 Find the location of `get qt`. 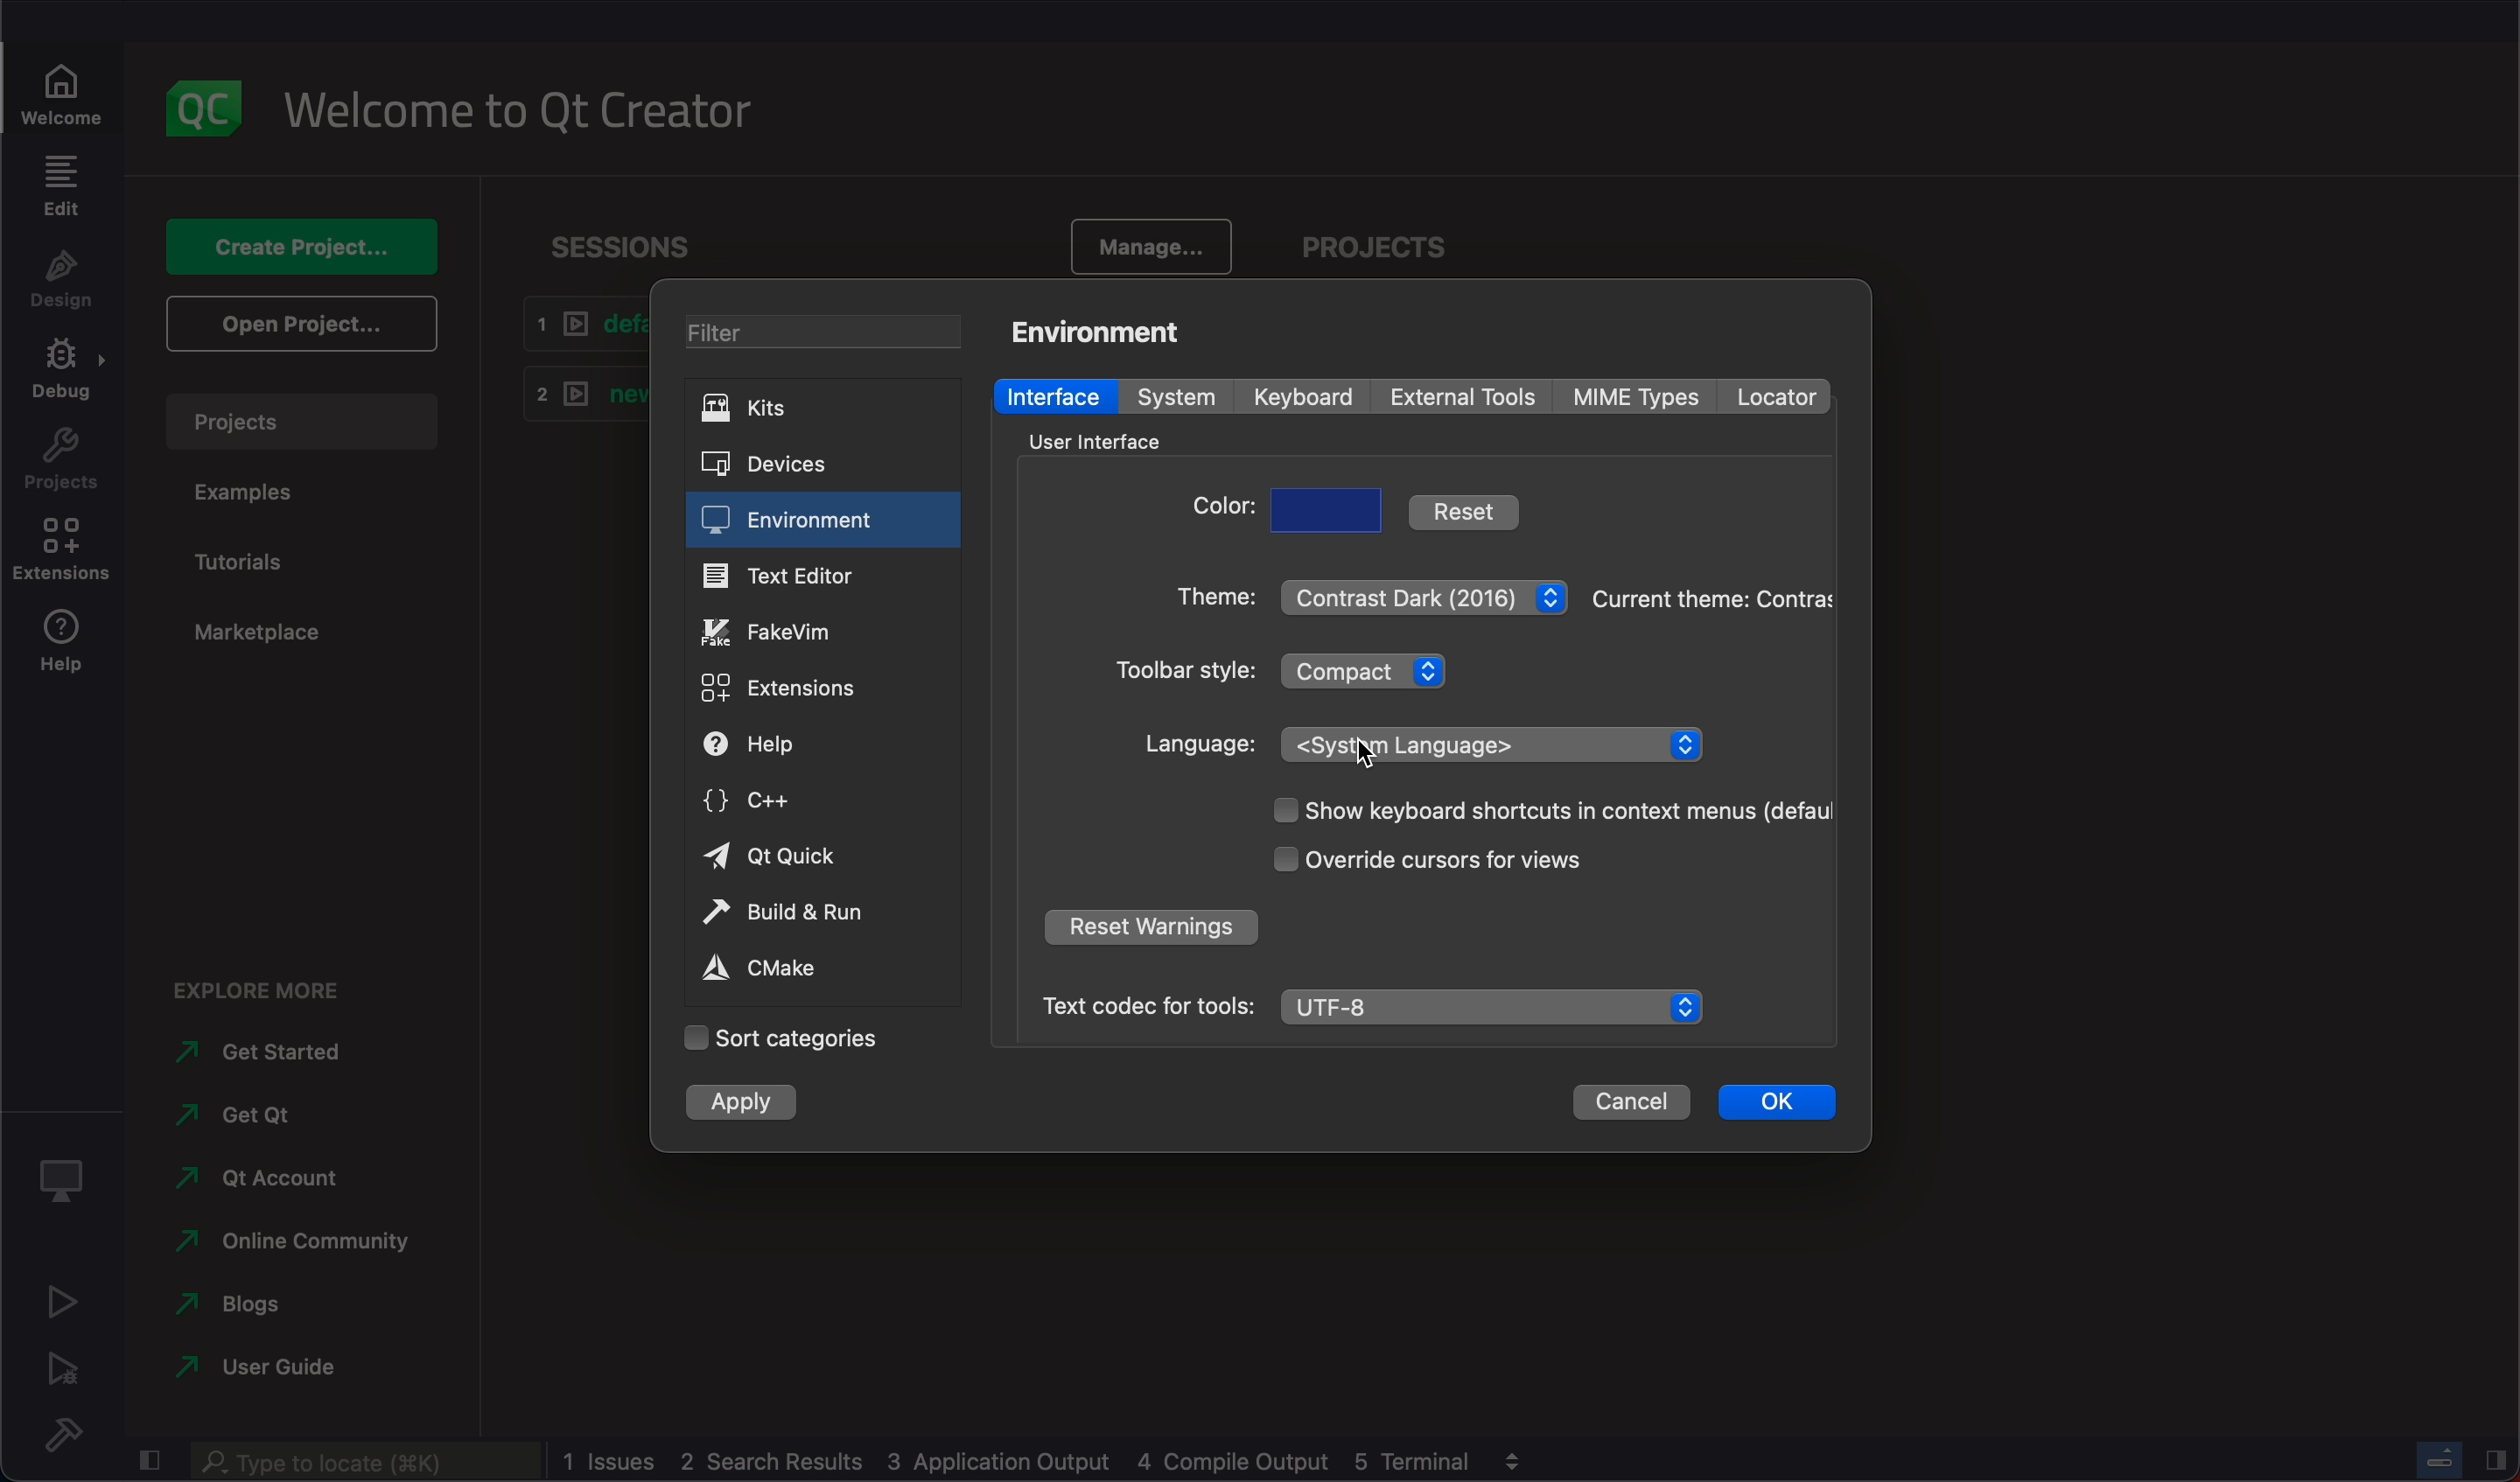

get qt is located at coordinates (245, 1115).